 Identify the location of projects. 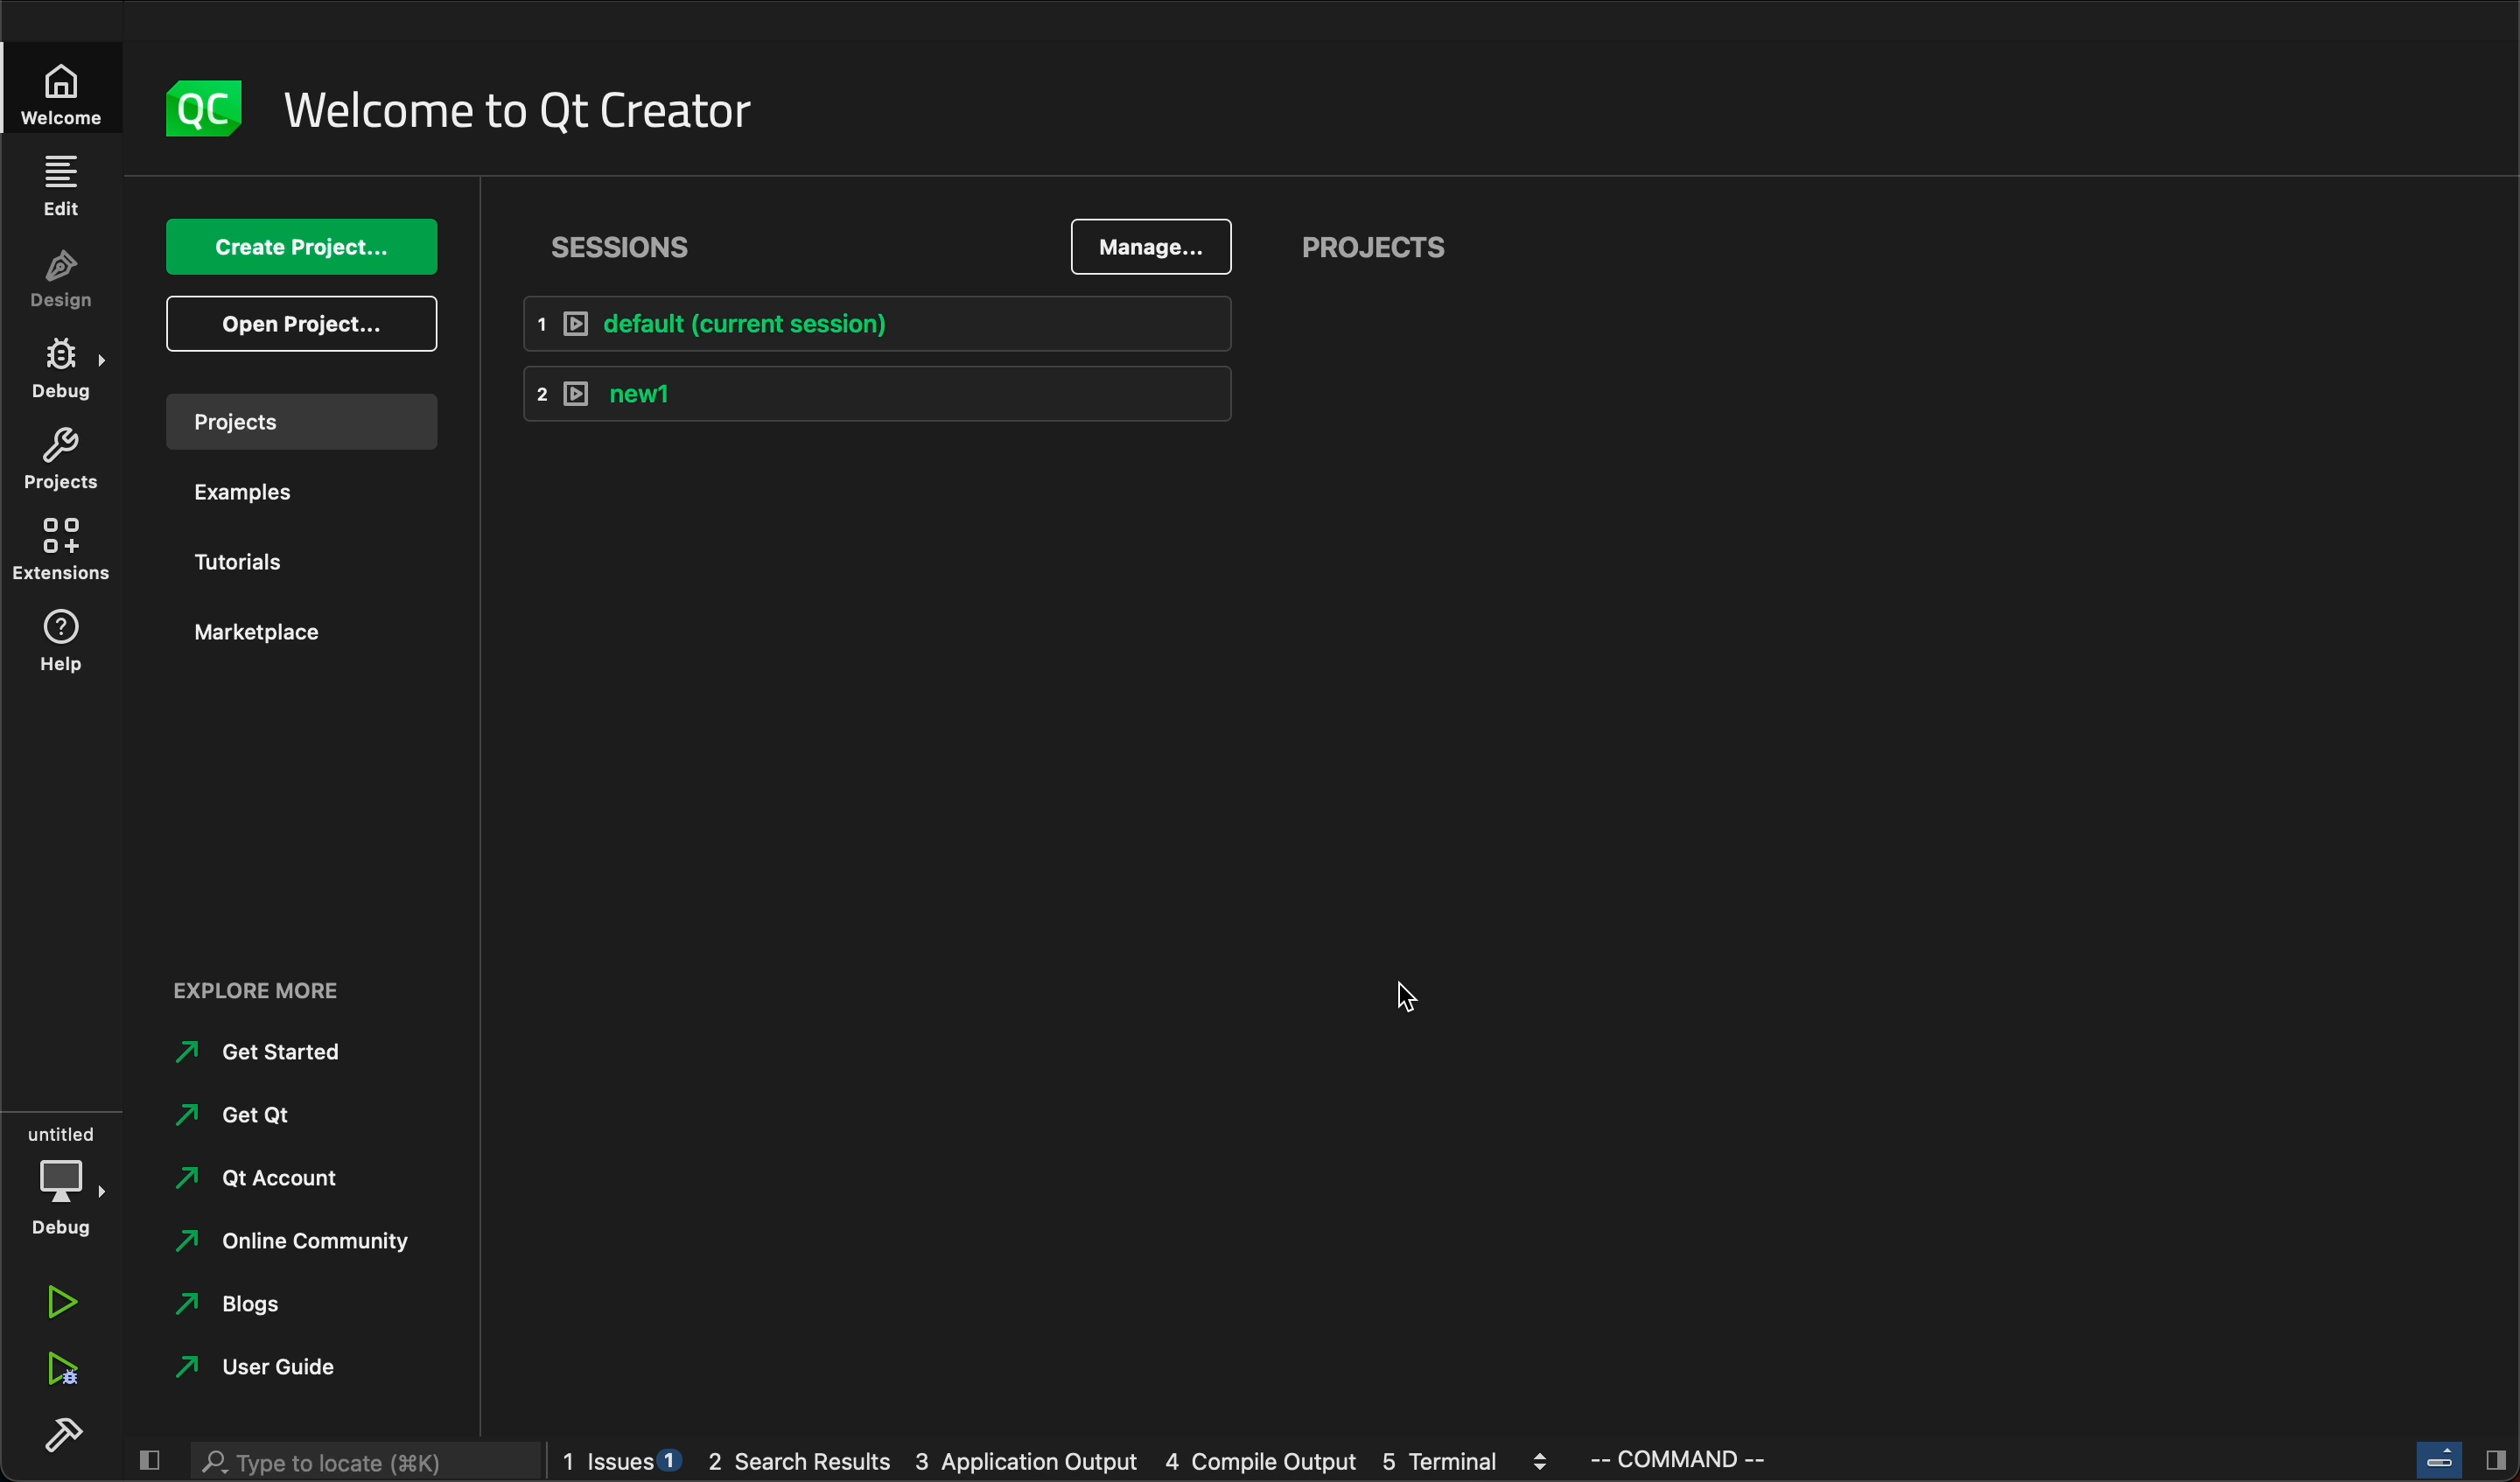
(298, 422).